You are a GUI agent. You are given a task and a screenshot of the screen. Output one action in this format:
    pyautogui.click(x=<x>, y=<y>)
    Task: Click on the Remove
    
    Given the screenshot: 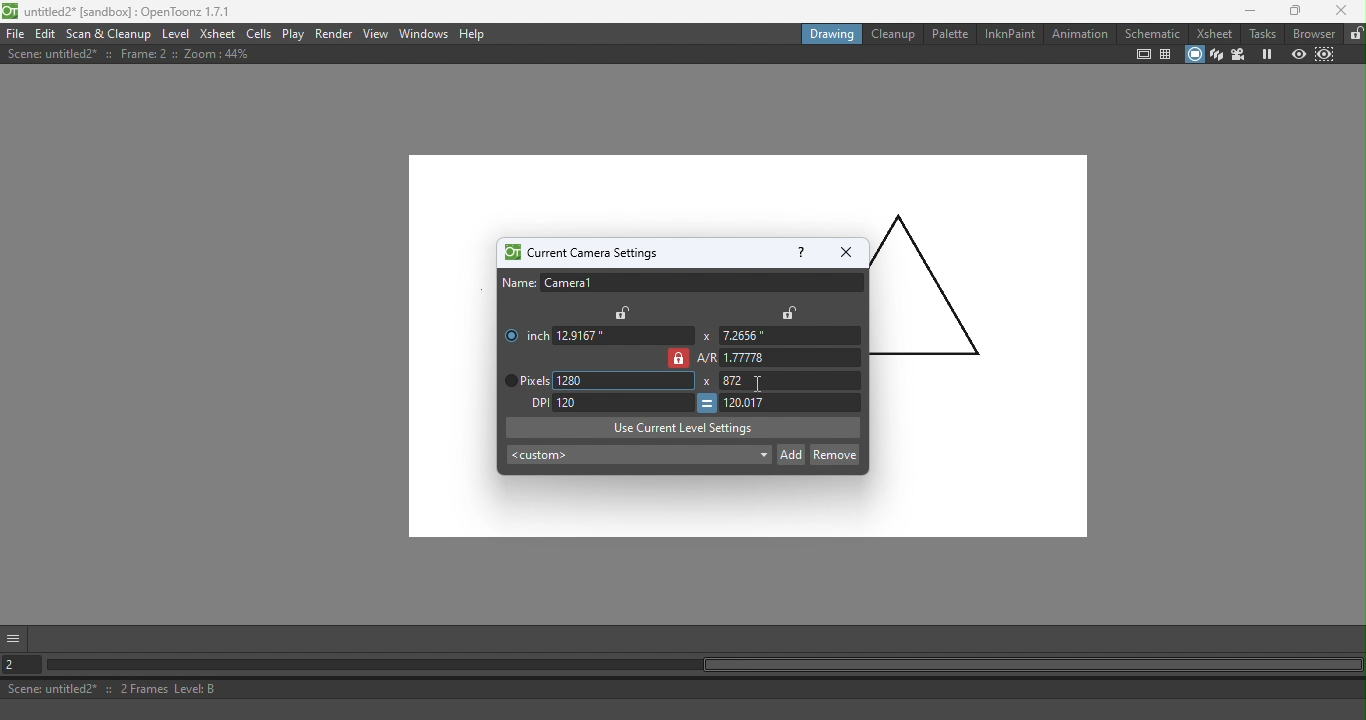 What is the action you would take?
    pyautogui.click(x=834, y=453)
    